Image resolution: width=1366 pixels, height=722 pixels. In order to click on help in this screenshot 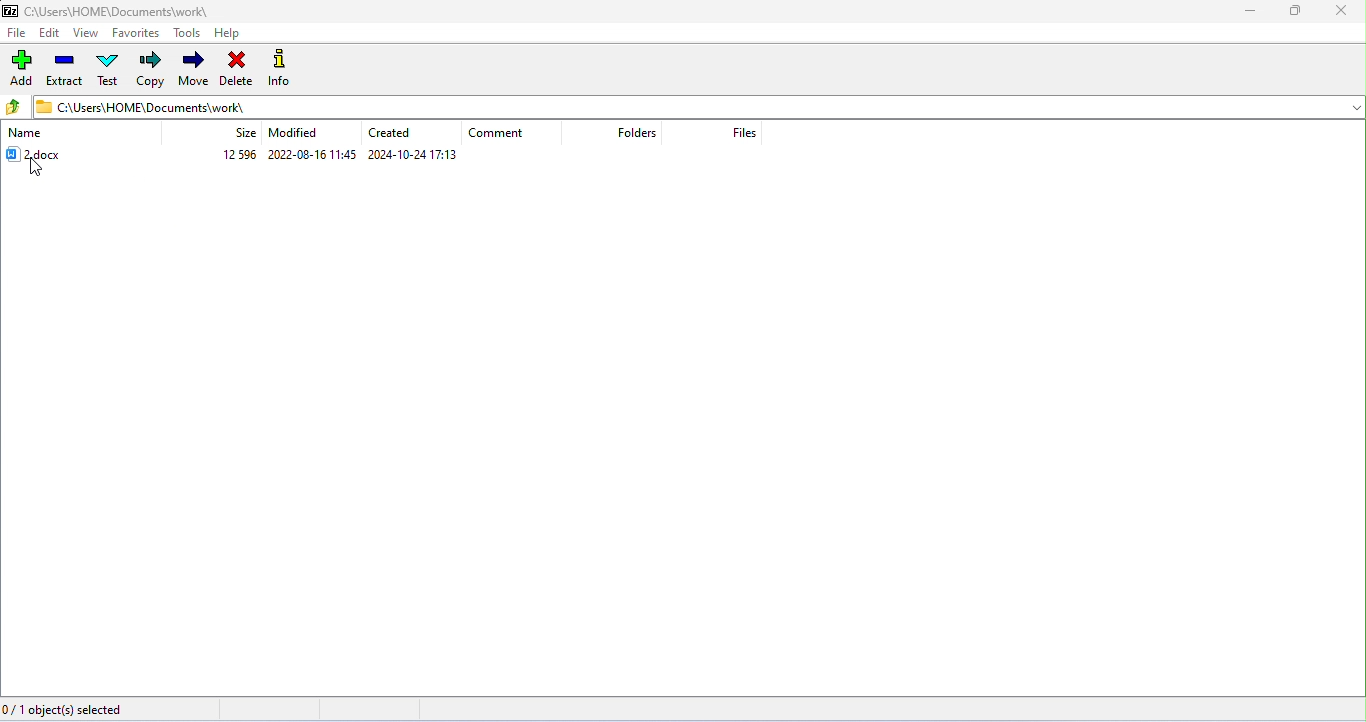, I will do `click(228, 32)`.